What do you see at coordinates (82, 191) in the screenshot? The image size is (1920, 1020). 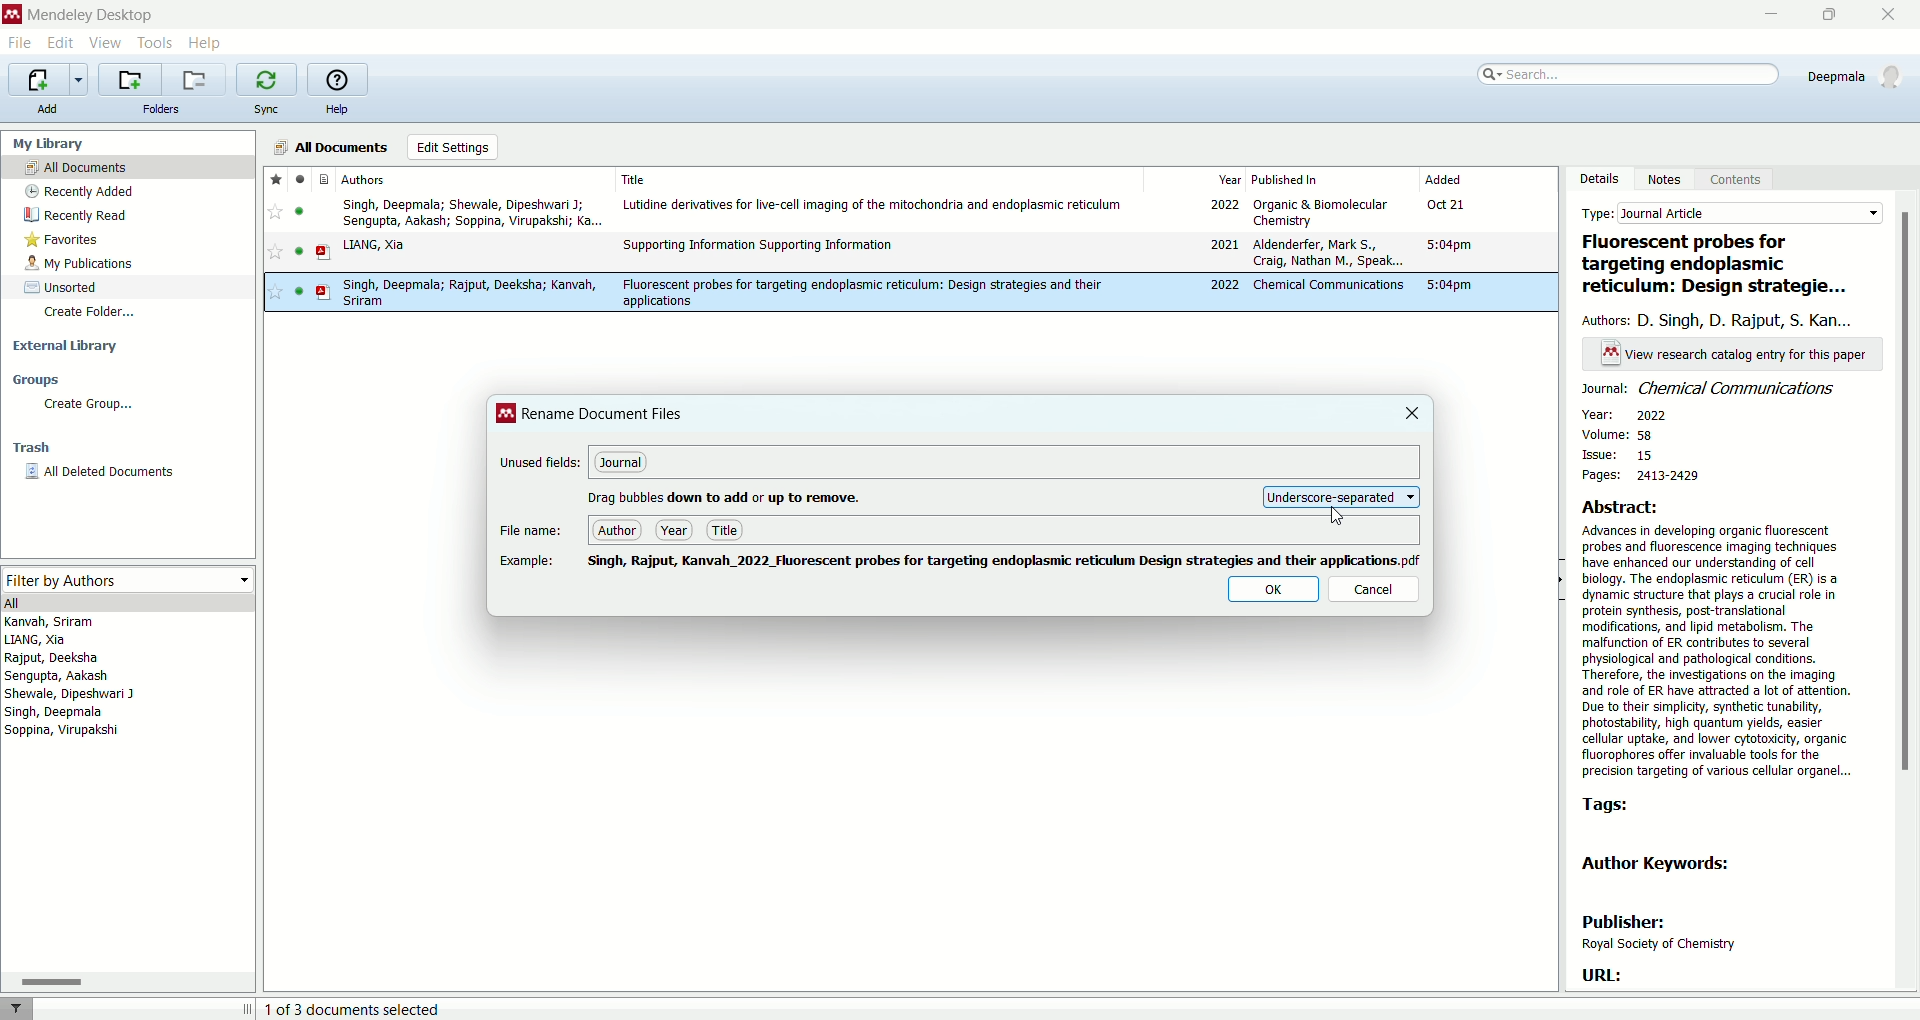 I see `recently added` at bounding box center [82, 191].